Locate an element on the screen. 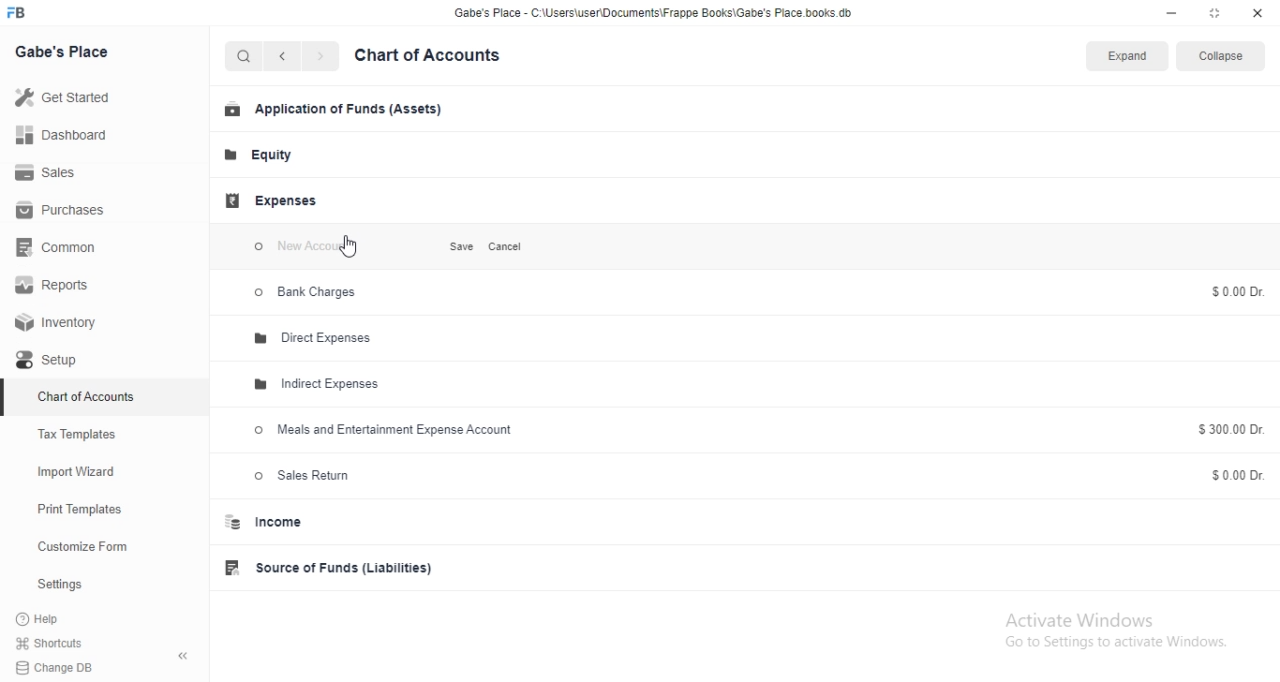  Gabe's Place - C\Users\userDocuments\Frappe Books\Gabe's Place.books.db. is located at coordinates (656, 16).